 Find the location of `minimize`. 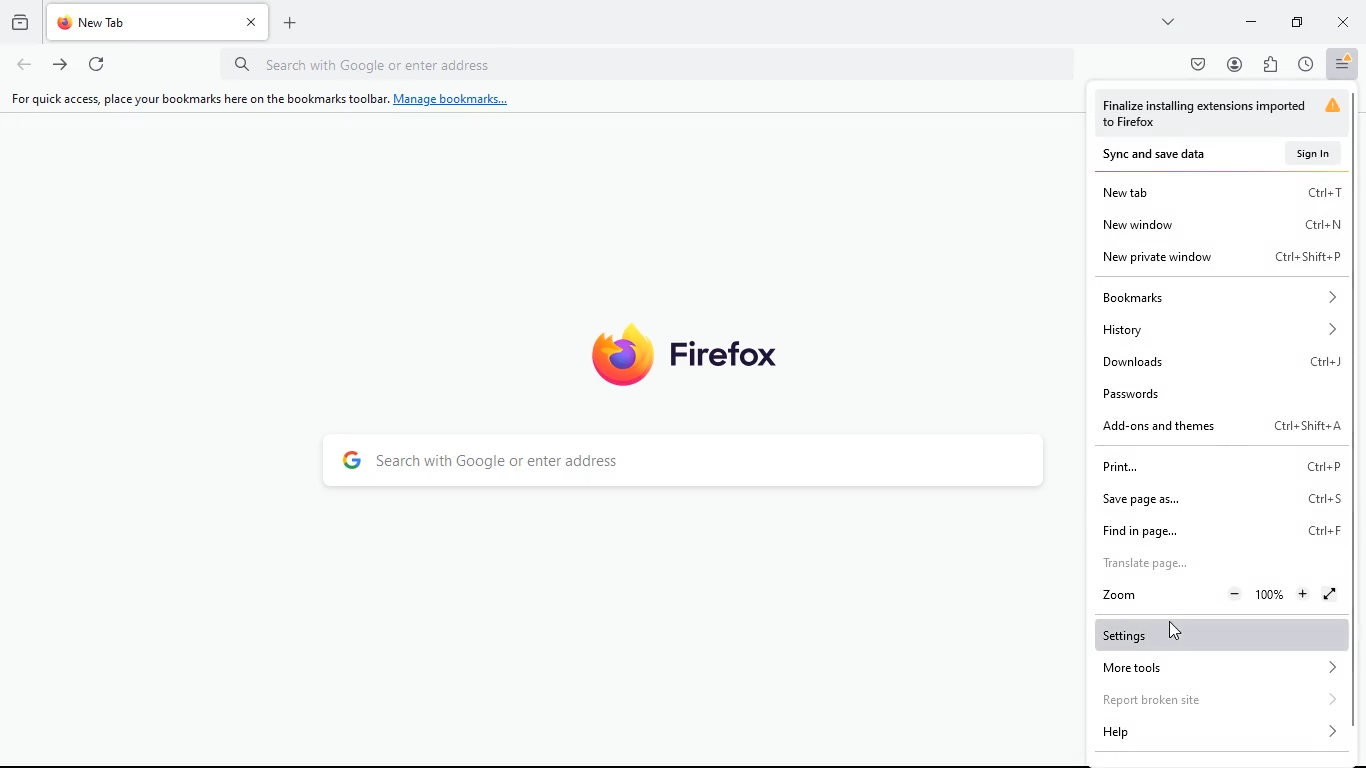

minimize is located at coordinates (1295, 21).